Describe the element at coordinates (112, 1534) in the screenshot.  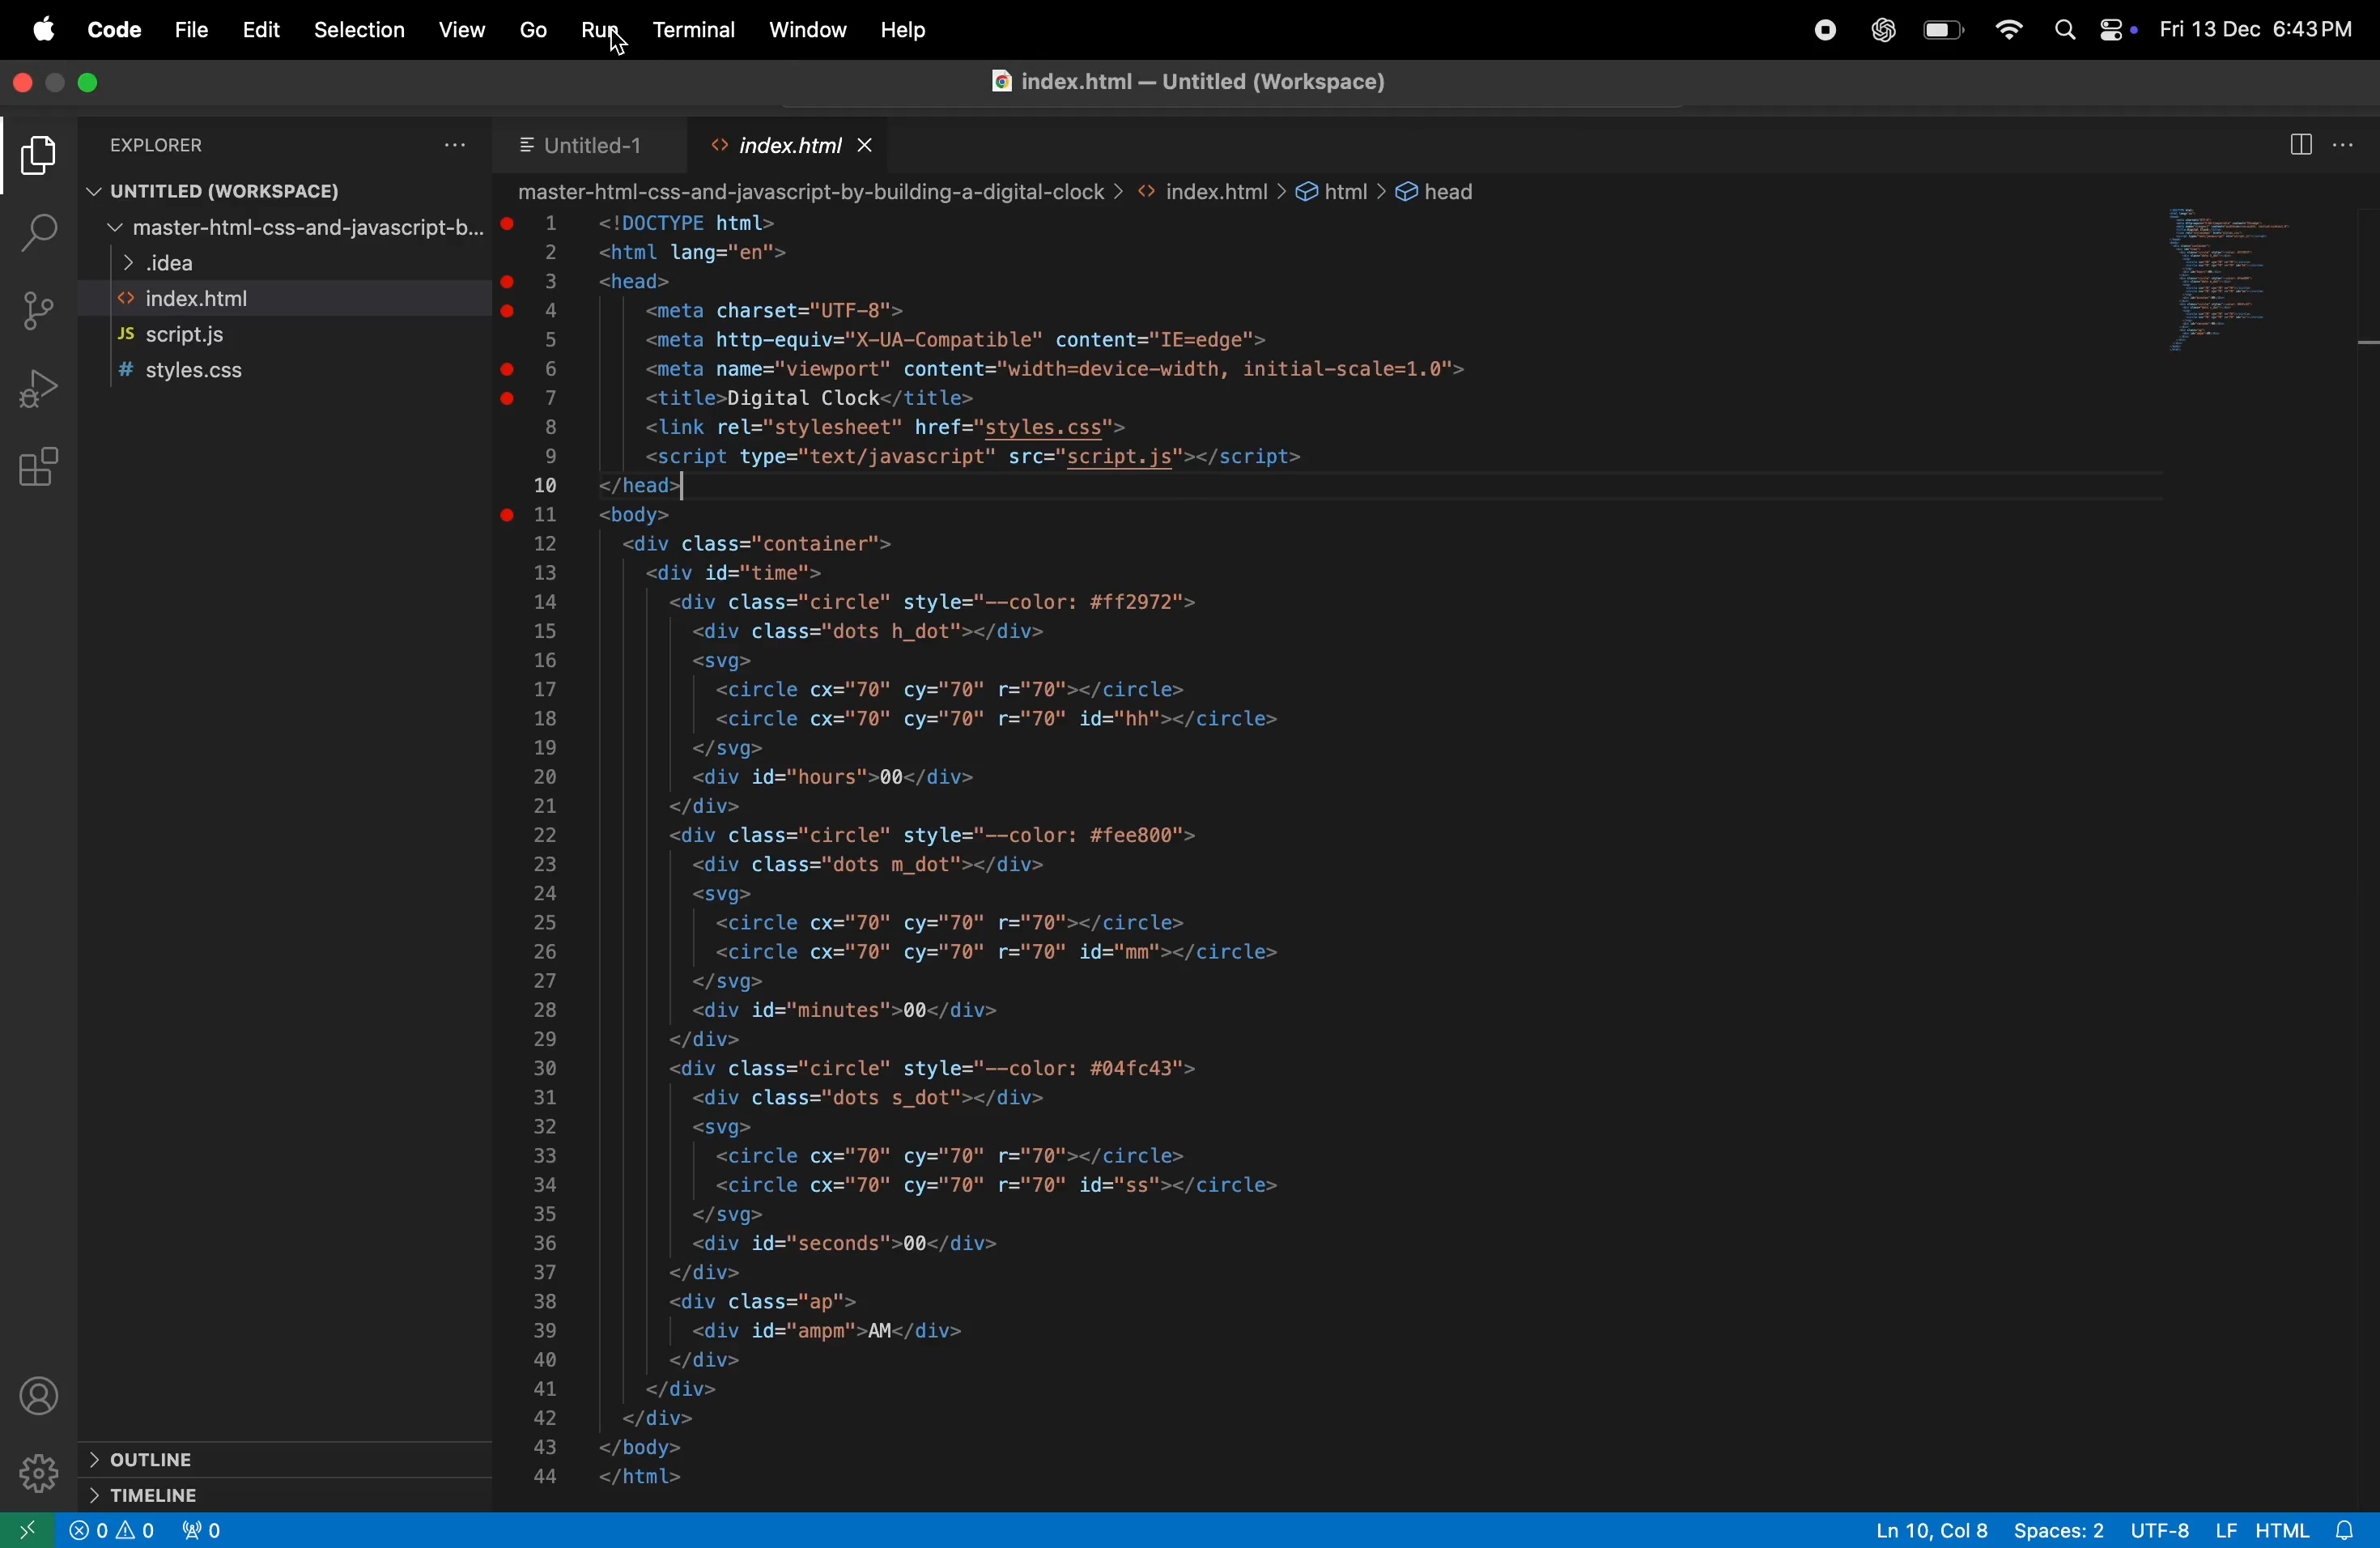
I see `warning` at that location.